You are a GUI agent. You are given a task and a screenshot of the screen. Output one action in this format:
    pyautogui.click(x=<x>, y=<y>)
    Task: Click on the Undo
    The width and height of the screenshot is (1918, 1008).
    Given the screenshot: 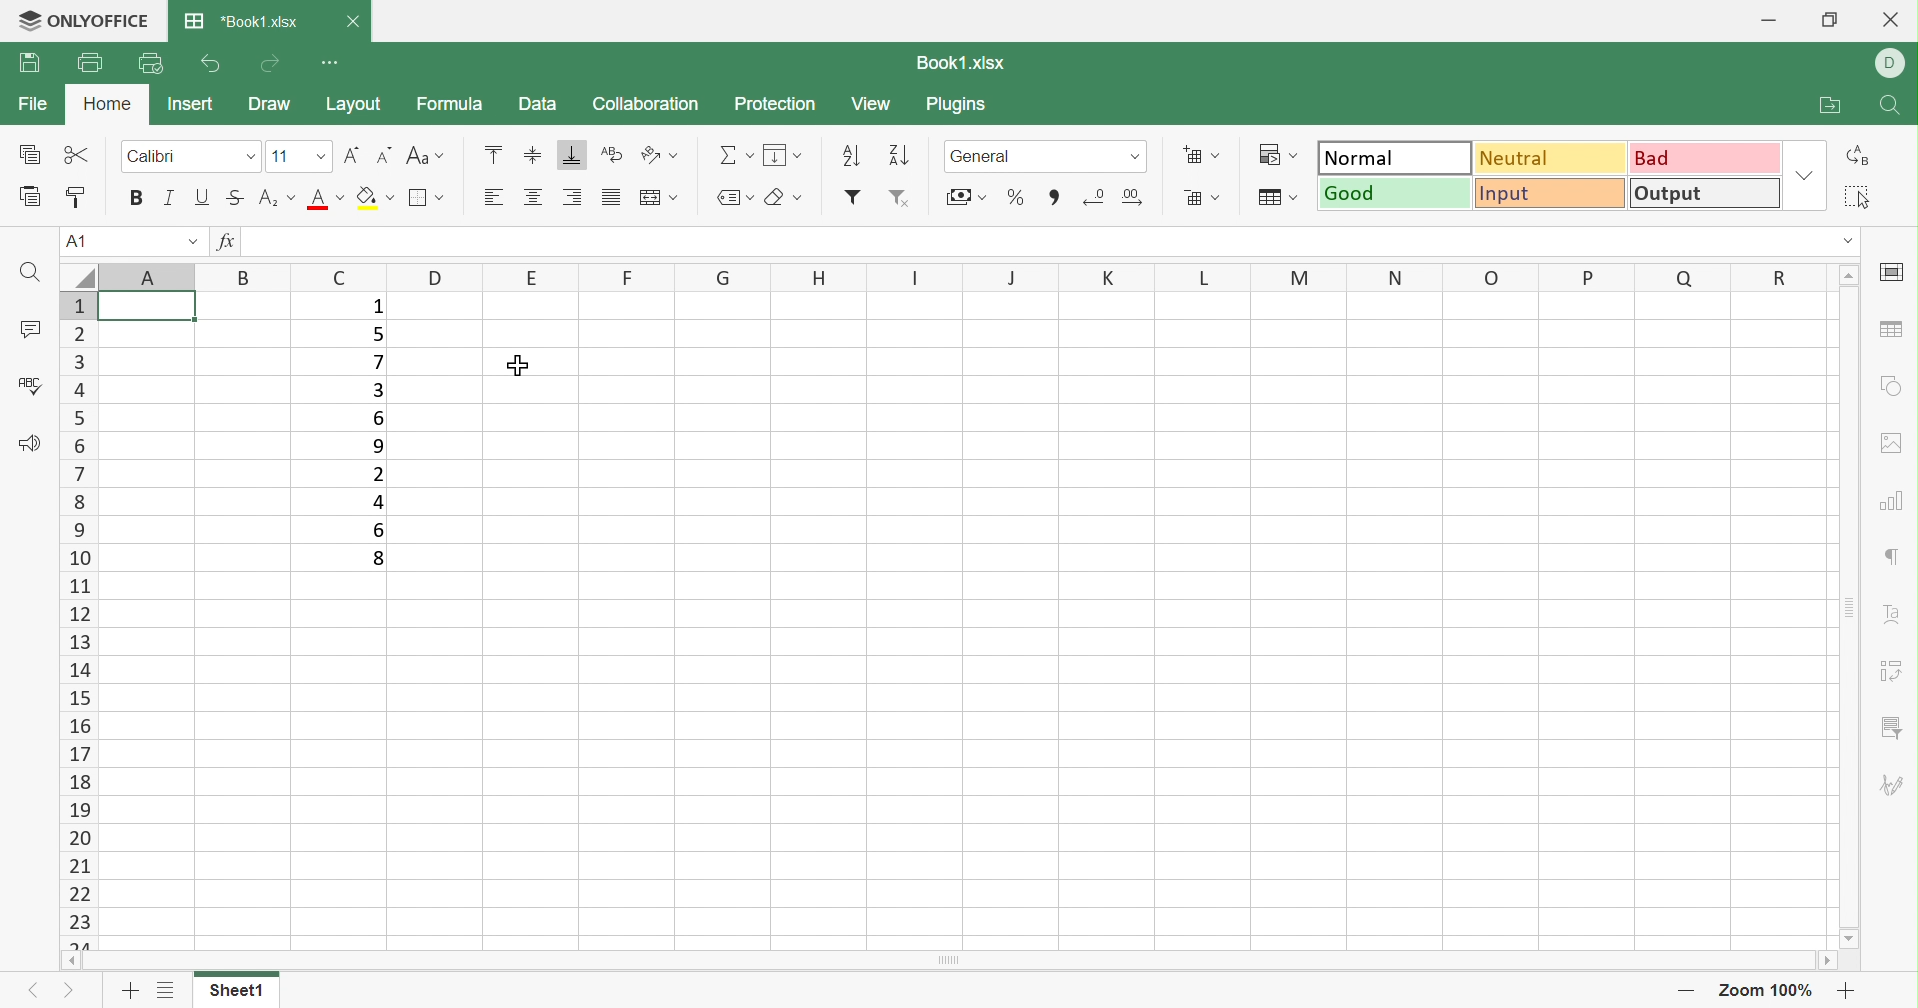 What is the action you would take?
    pyautogui.click(x=213, y=66)
    